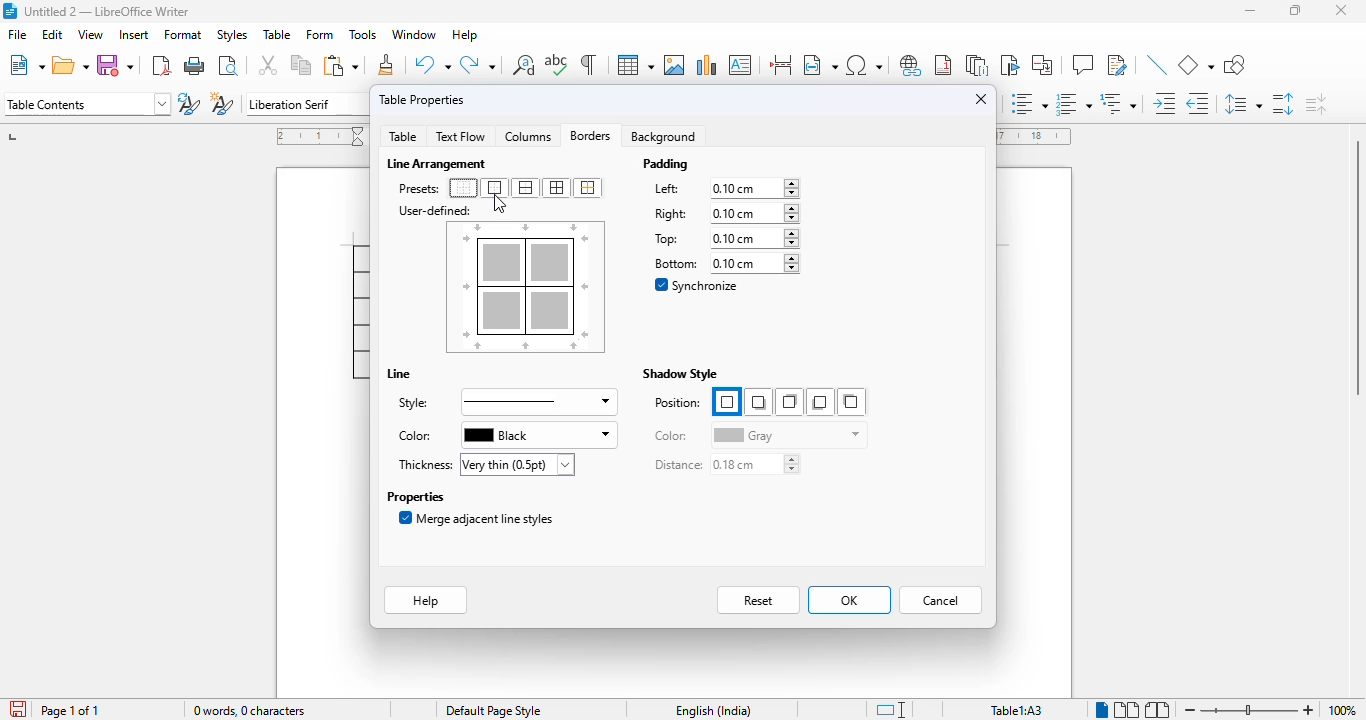 This screenshot has width=1366, height=720. I want to click on toggle print preview, so click(229, 65).